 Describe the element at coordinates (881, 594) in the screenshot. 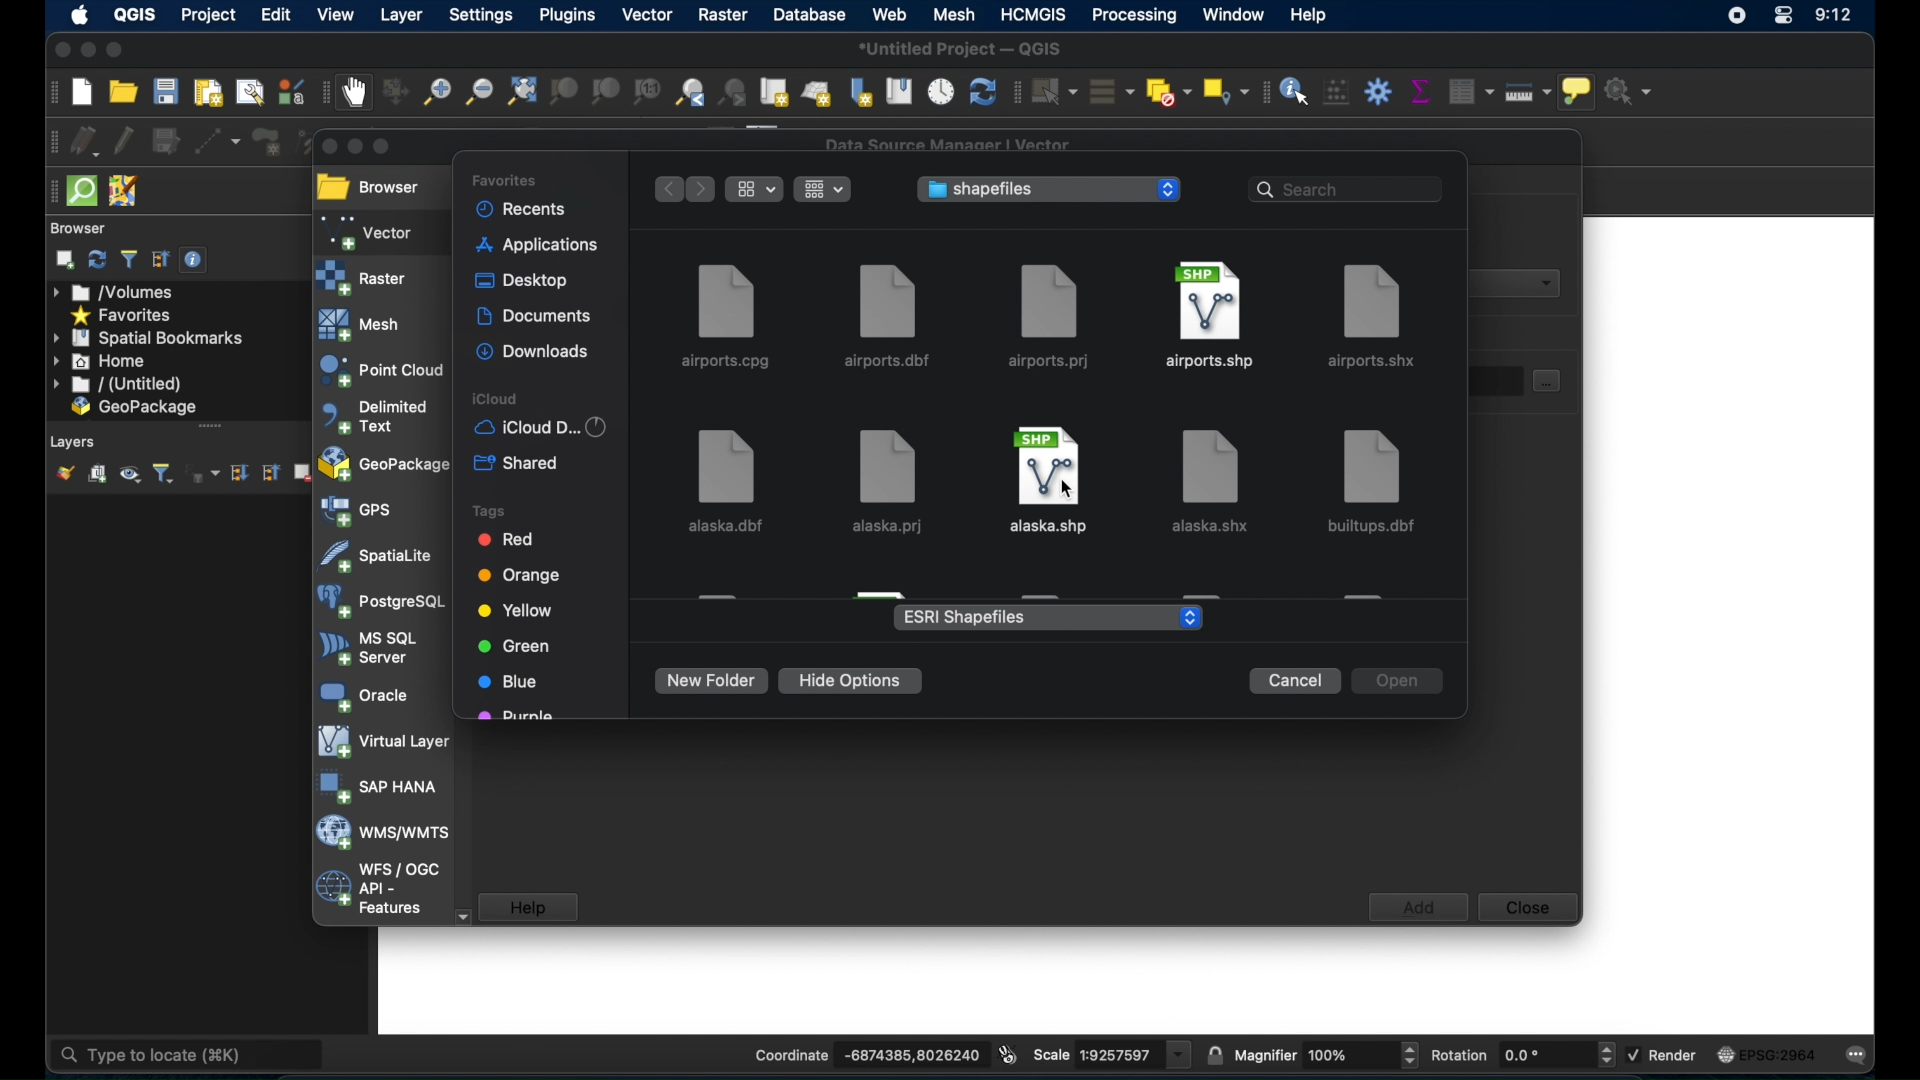

I see `obscured file` at that location.